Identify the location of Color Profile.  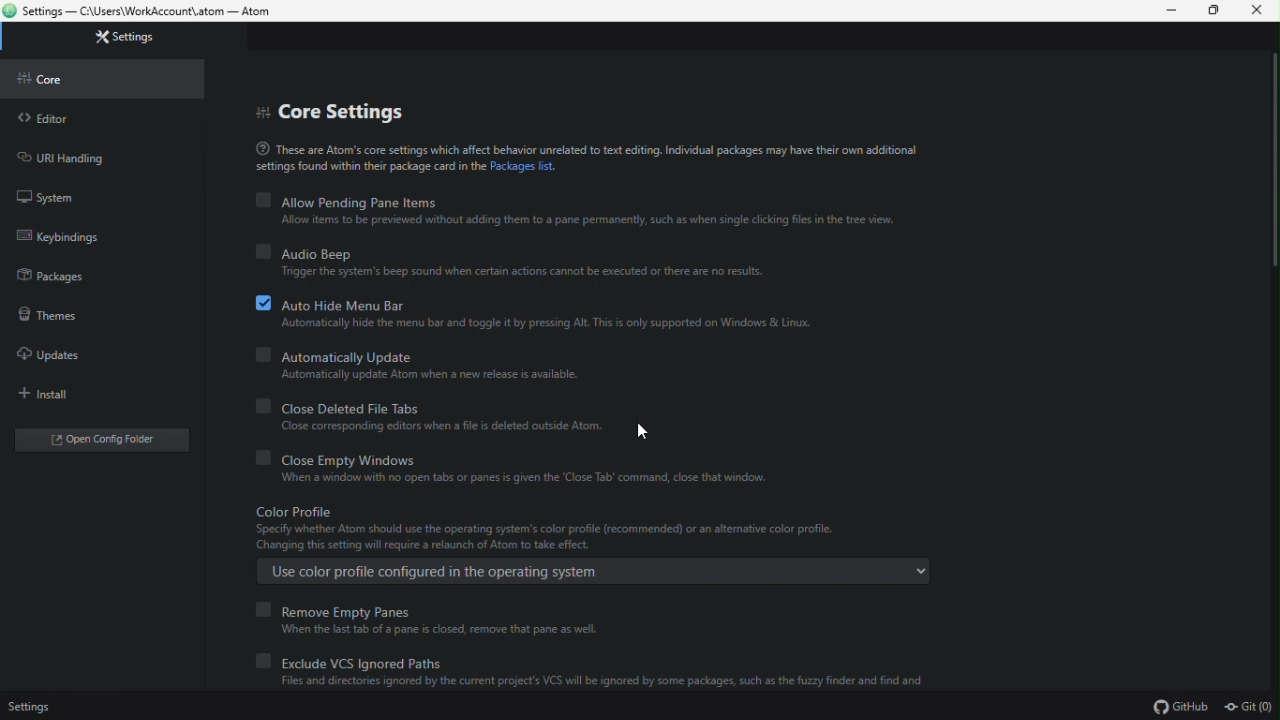
(303, 511).